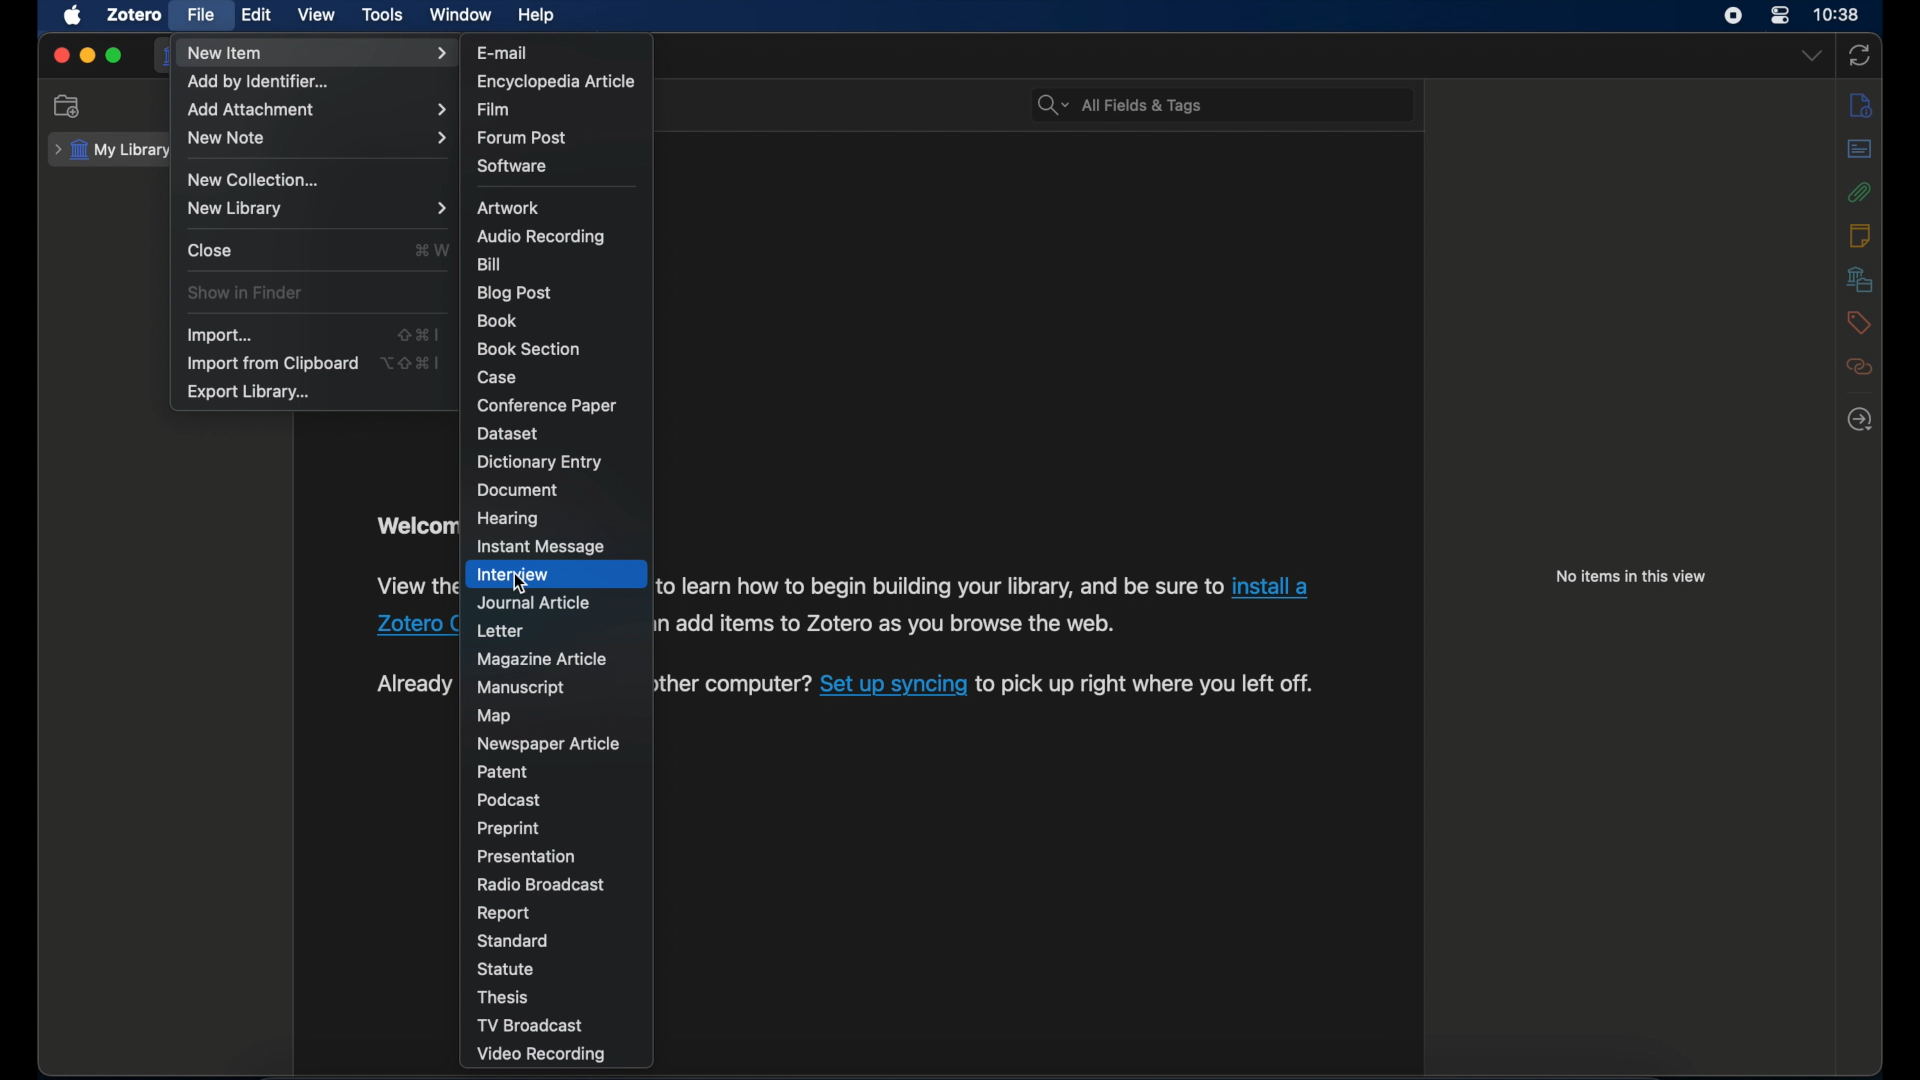  What do you see at coordinates (1859, 322) in the screenshot?
I see `tags` at bounding box center [1859, 322].